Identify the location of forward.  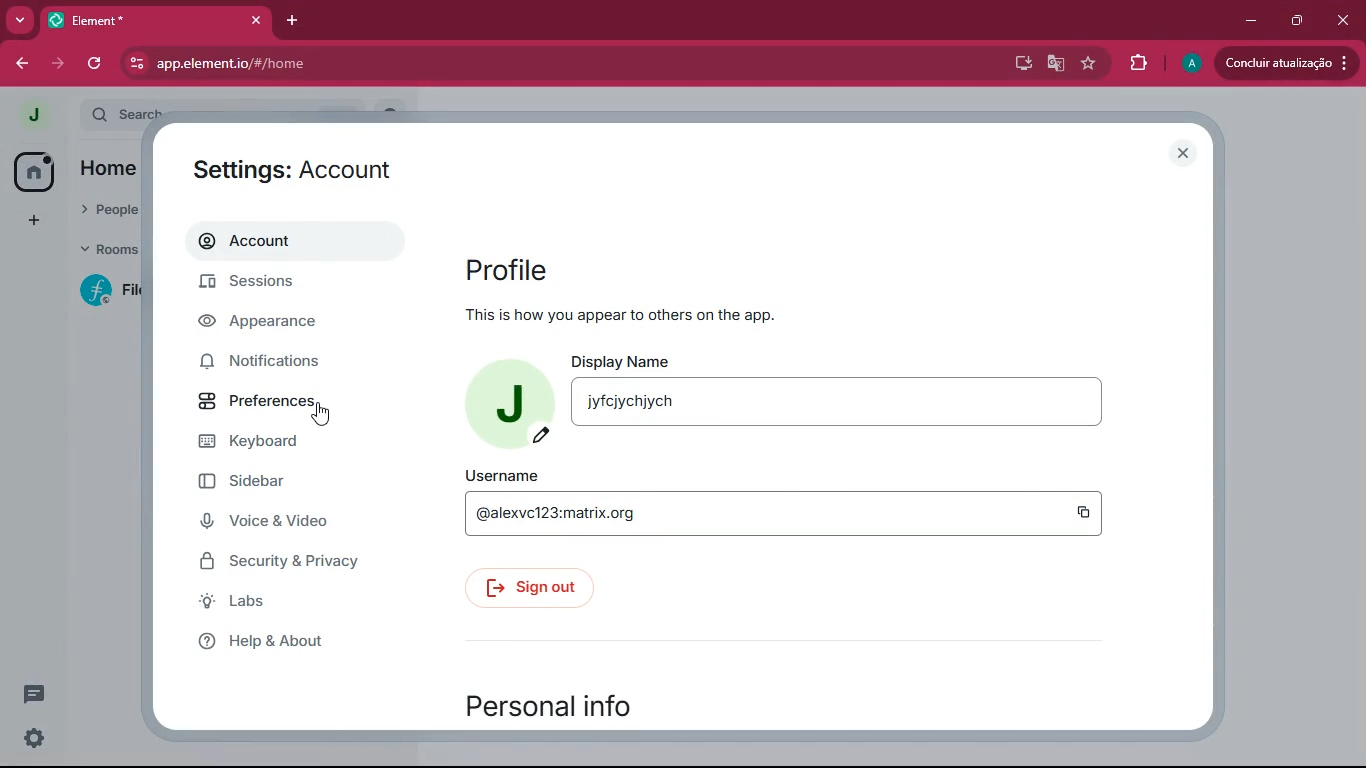
(56, 64).